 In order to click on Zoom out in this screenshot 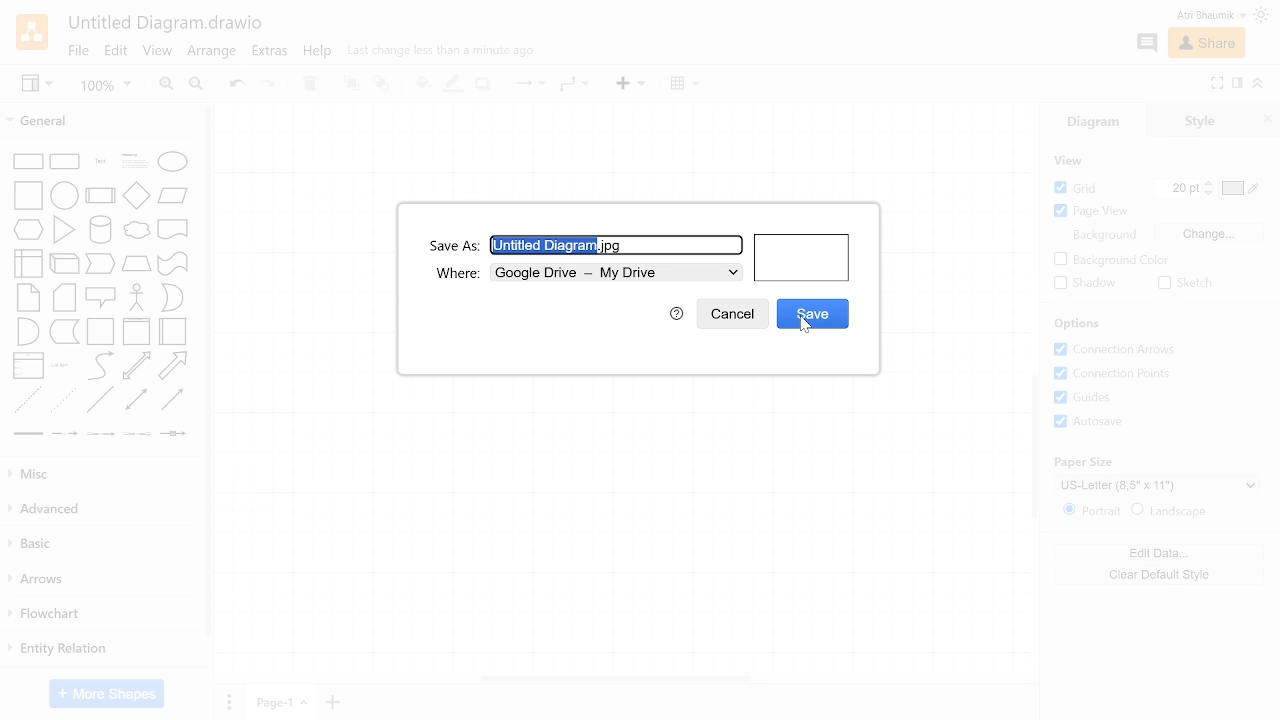, I will do `click(198, 85)`.